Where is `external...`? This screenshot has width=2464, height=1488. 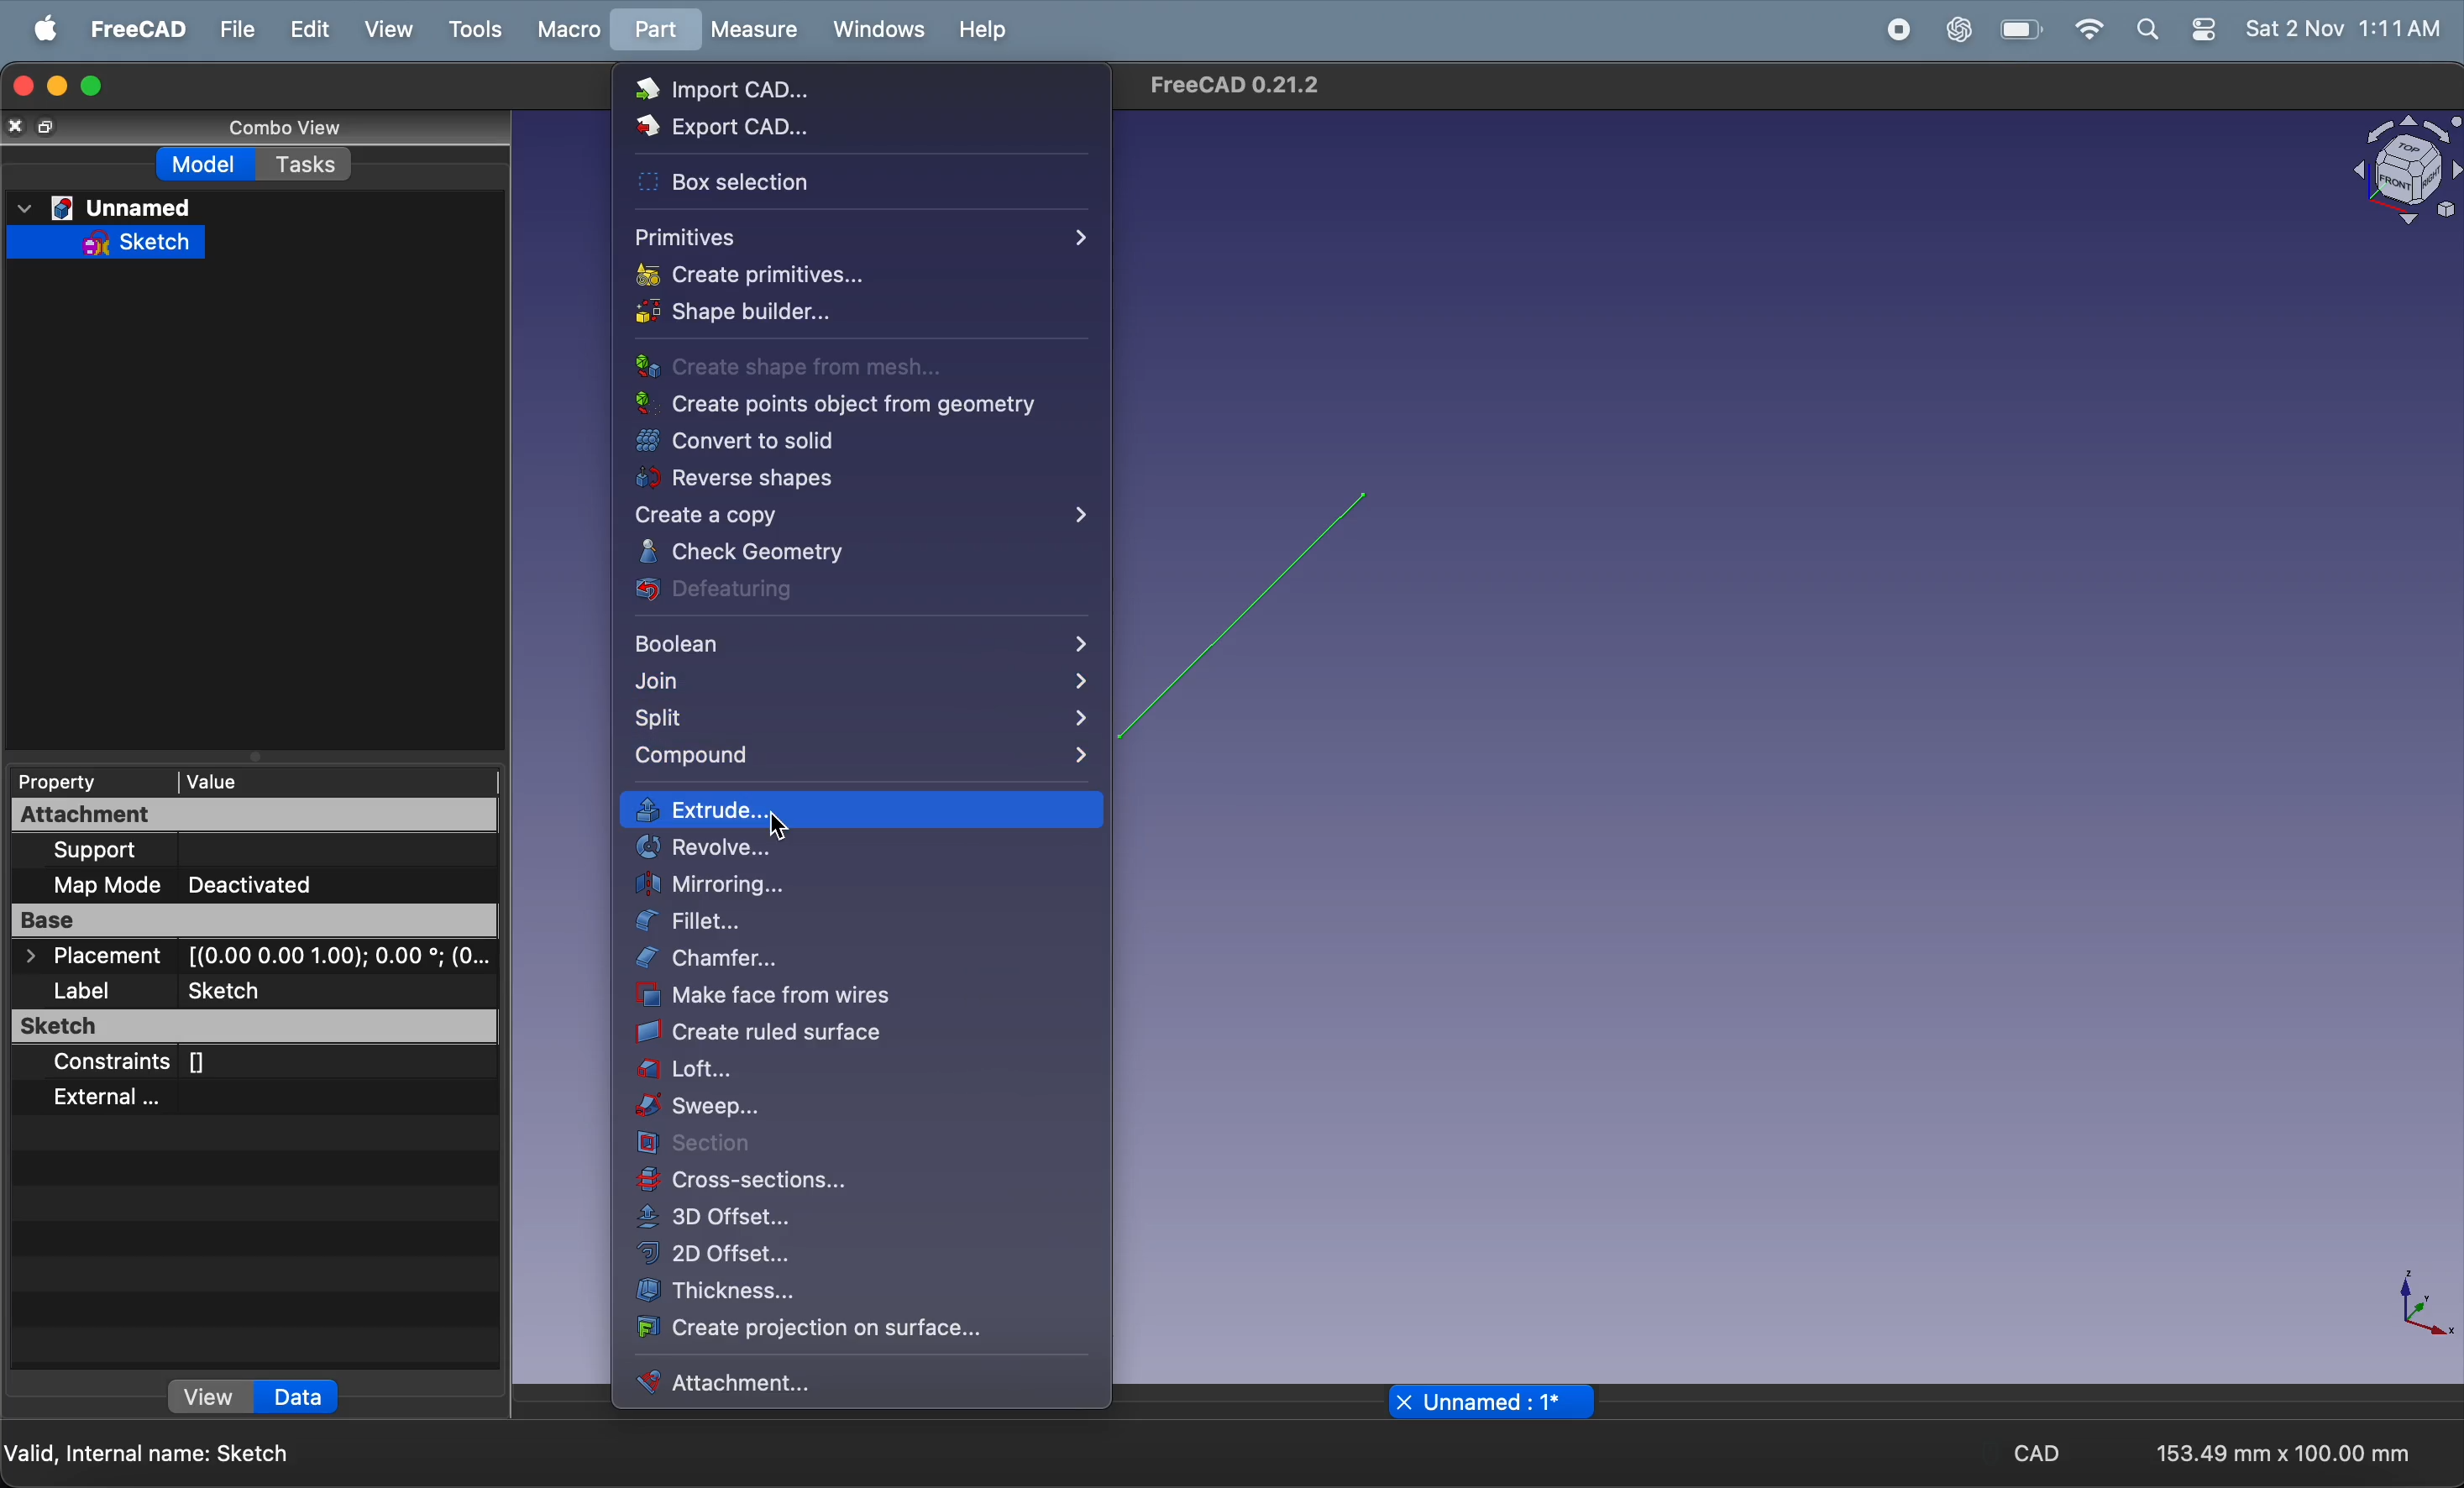
external... is located at coordinates (112, 1101).